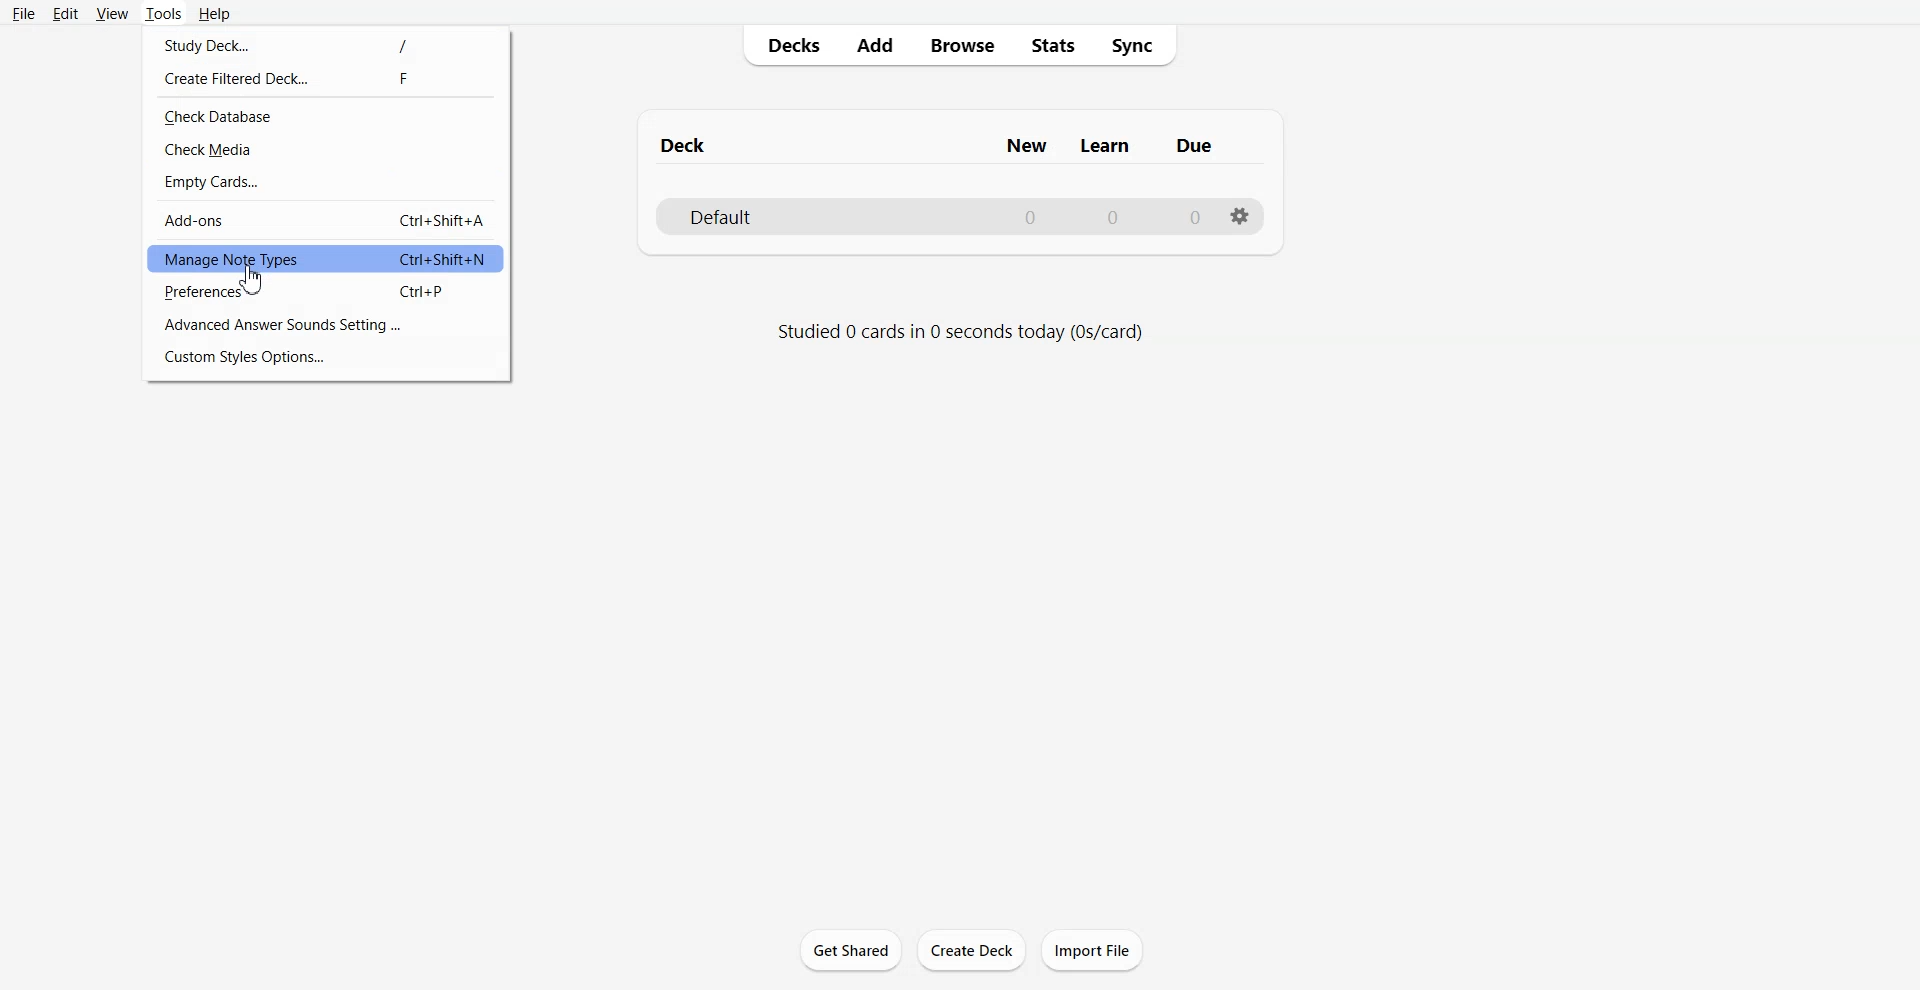 This screenshot has height=990, width=1920. I want to click on Advance Answer Sounds Settings, so click(329, 323).